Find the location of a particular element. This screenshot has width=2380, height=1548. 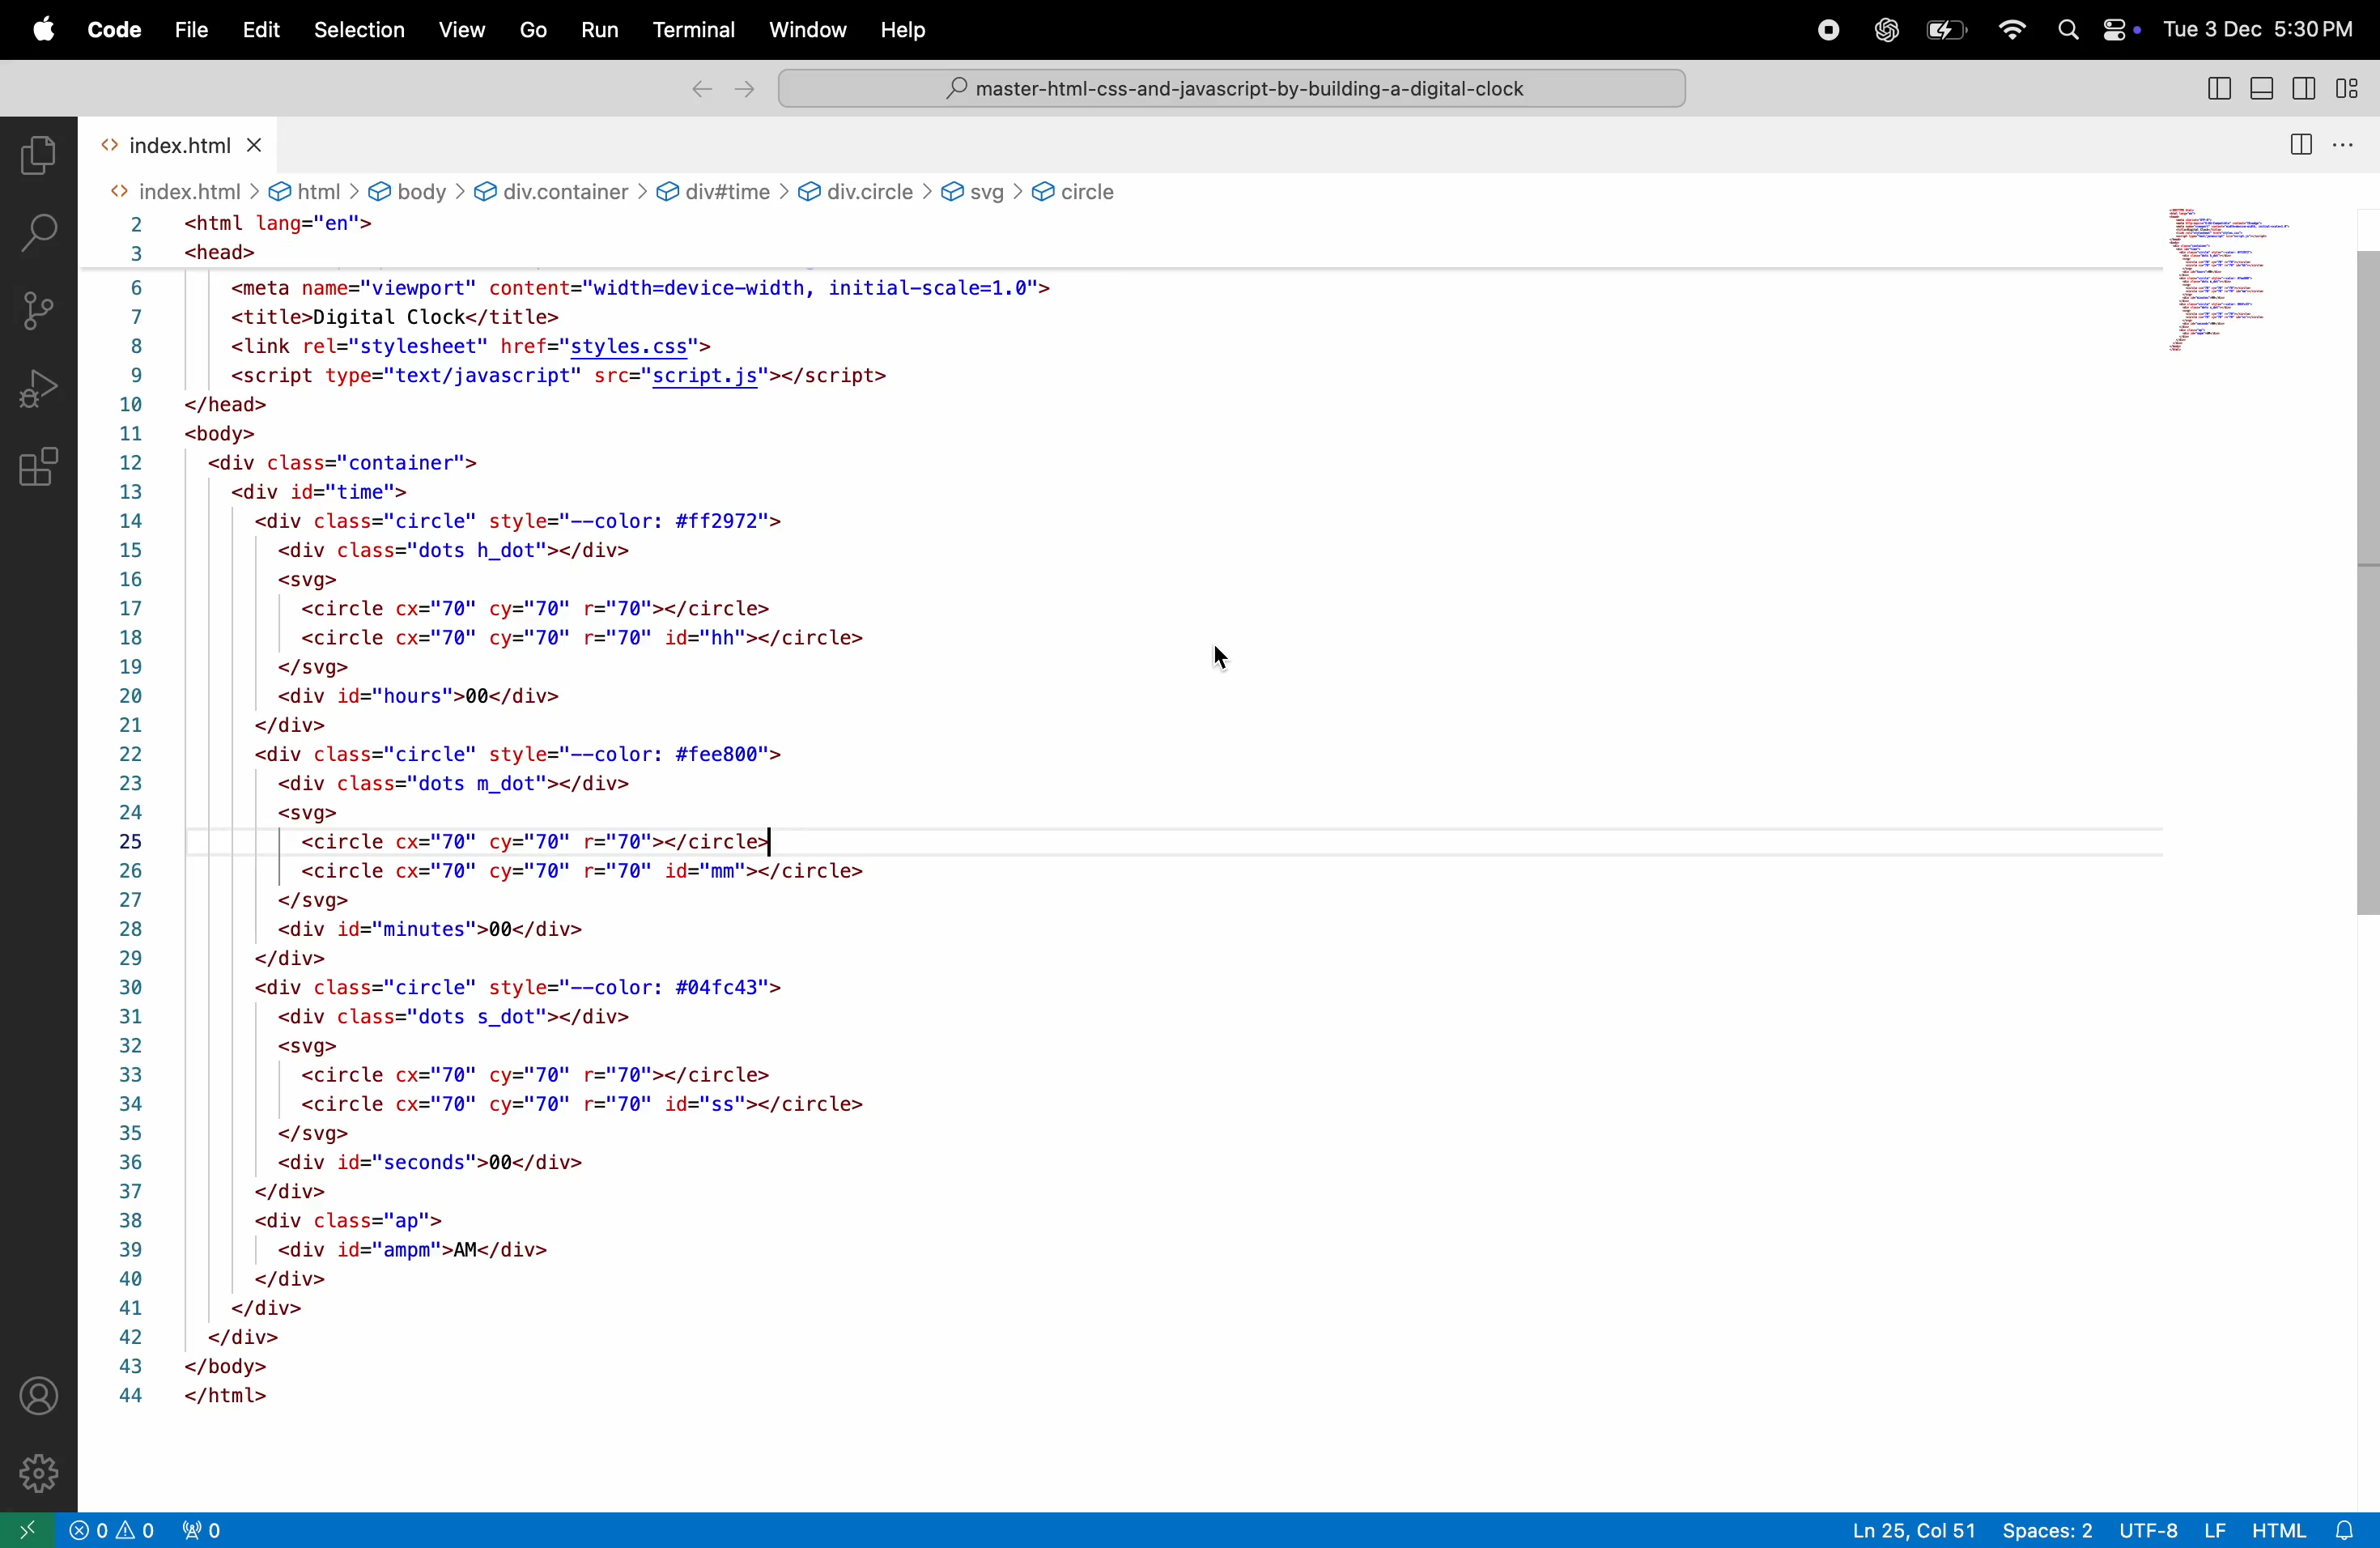

search bar is located at coordinates (1229, 90).